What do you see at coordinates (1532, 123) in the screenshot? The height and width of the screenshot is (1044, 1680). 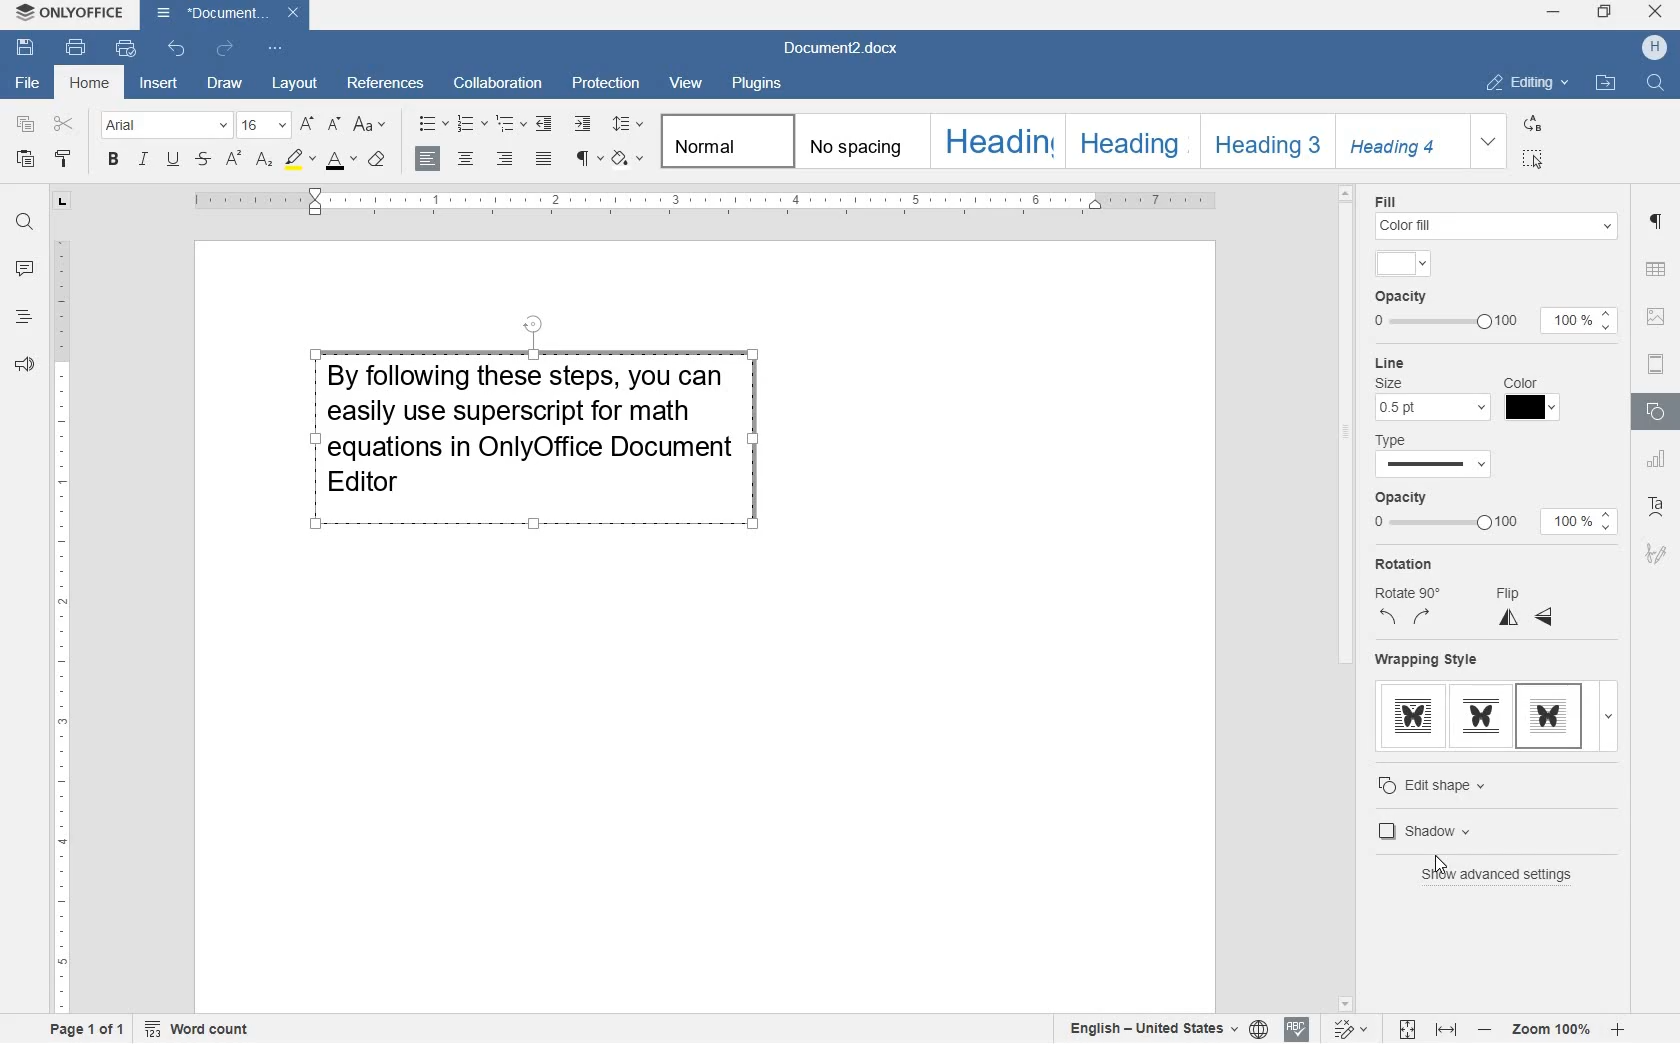 I see `REPLACE` at bounding box center [1532, 123].